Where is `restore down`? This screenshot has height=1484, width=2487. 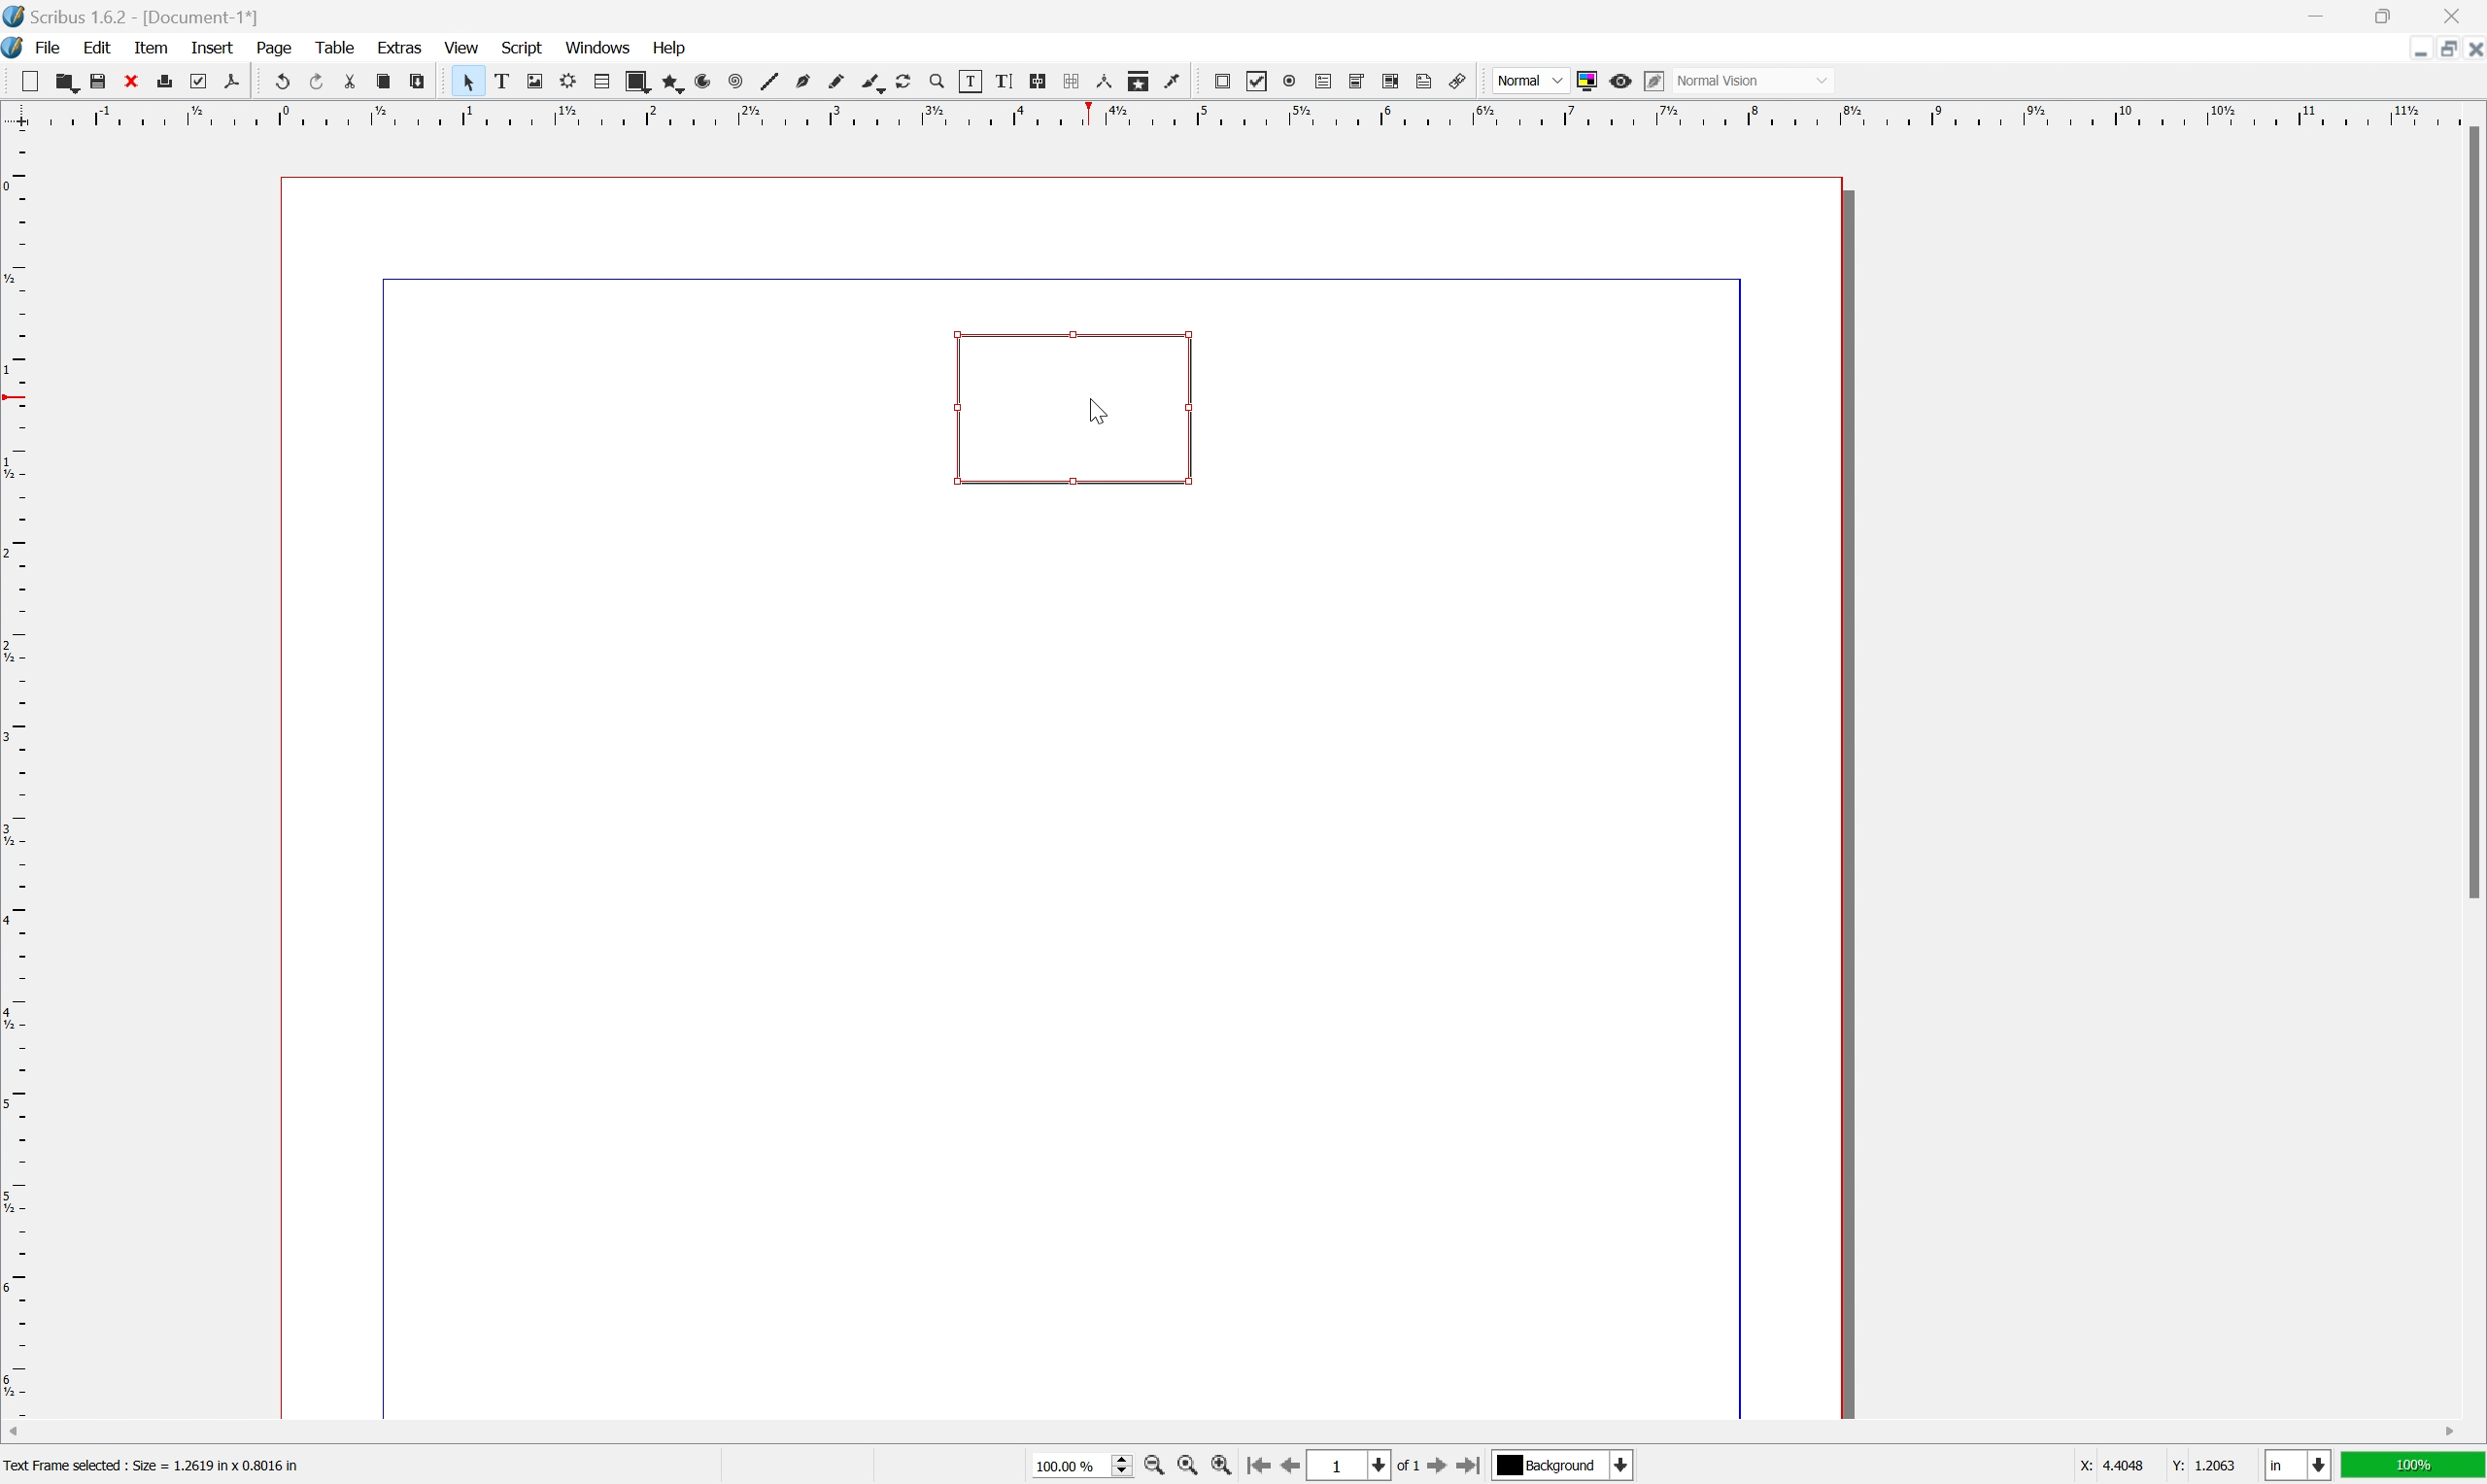
restore down is located at coordinates (2442, 48).